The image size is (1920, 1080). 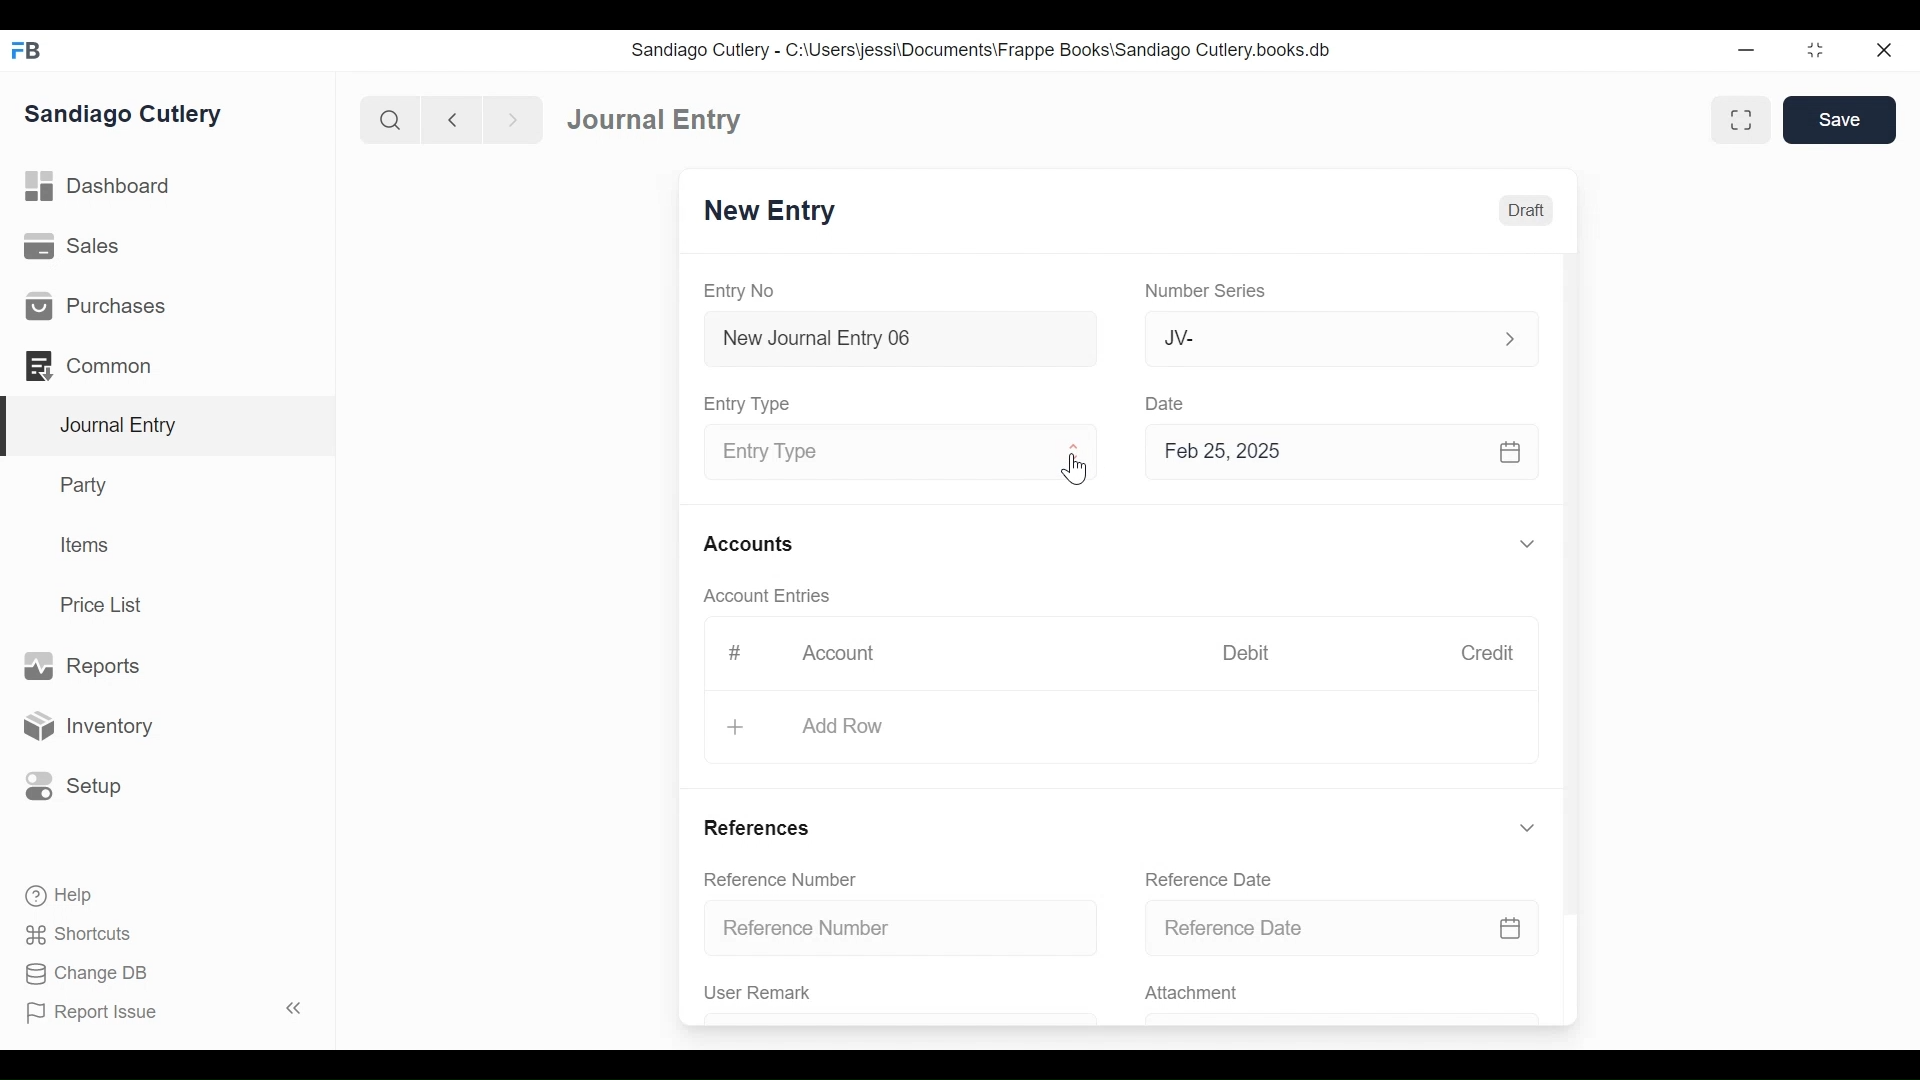 I want to click on Sandiago Cutlery - C:\Users\jessi\Documents\Frappe Books\Sandiago Cutlery.books.db, so click(x=982, y=50).